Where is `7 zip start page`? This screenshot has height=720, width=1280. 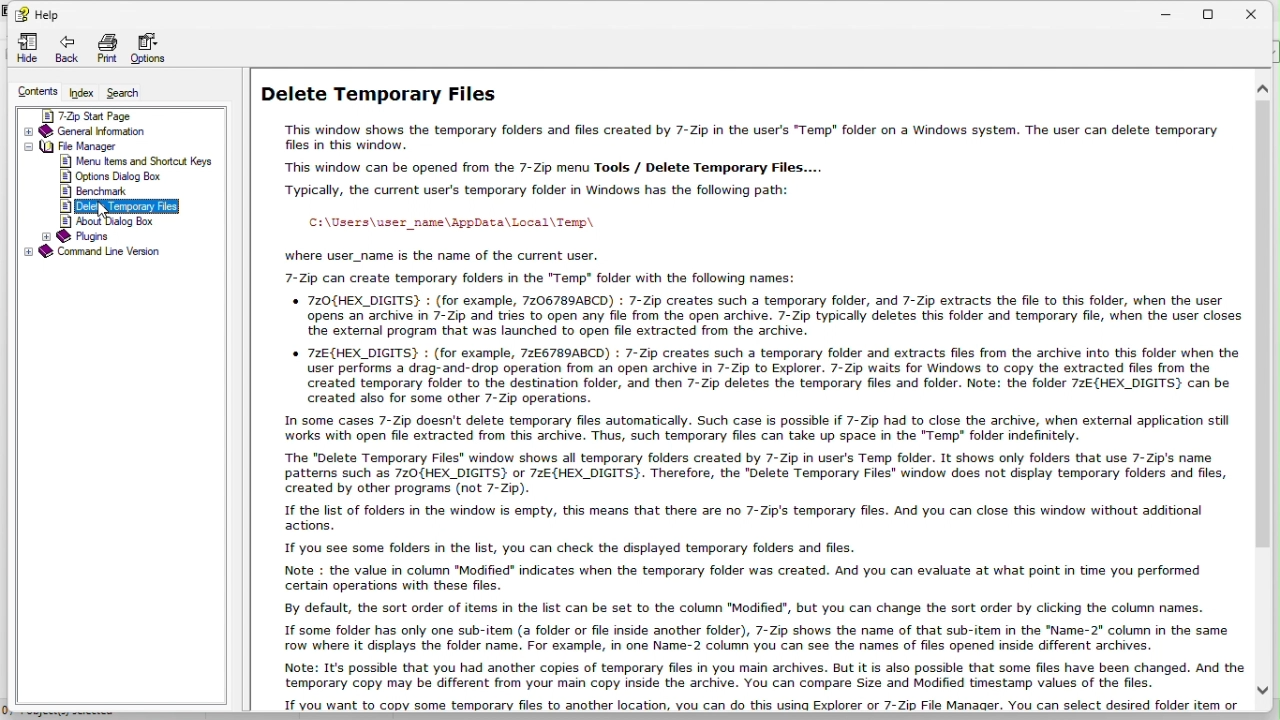 7 zip start page is located at coordinates (119, 113).